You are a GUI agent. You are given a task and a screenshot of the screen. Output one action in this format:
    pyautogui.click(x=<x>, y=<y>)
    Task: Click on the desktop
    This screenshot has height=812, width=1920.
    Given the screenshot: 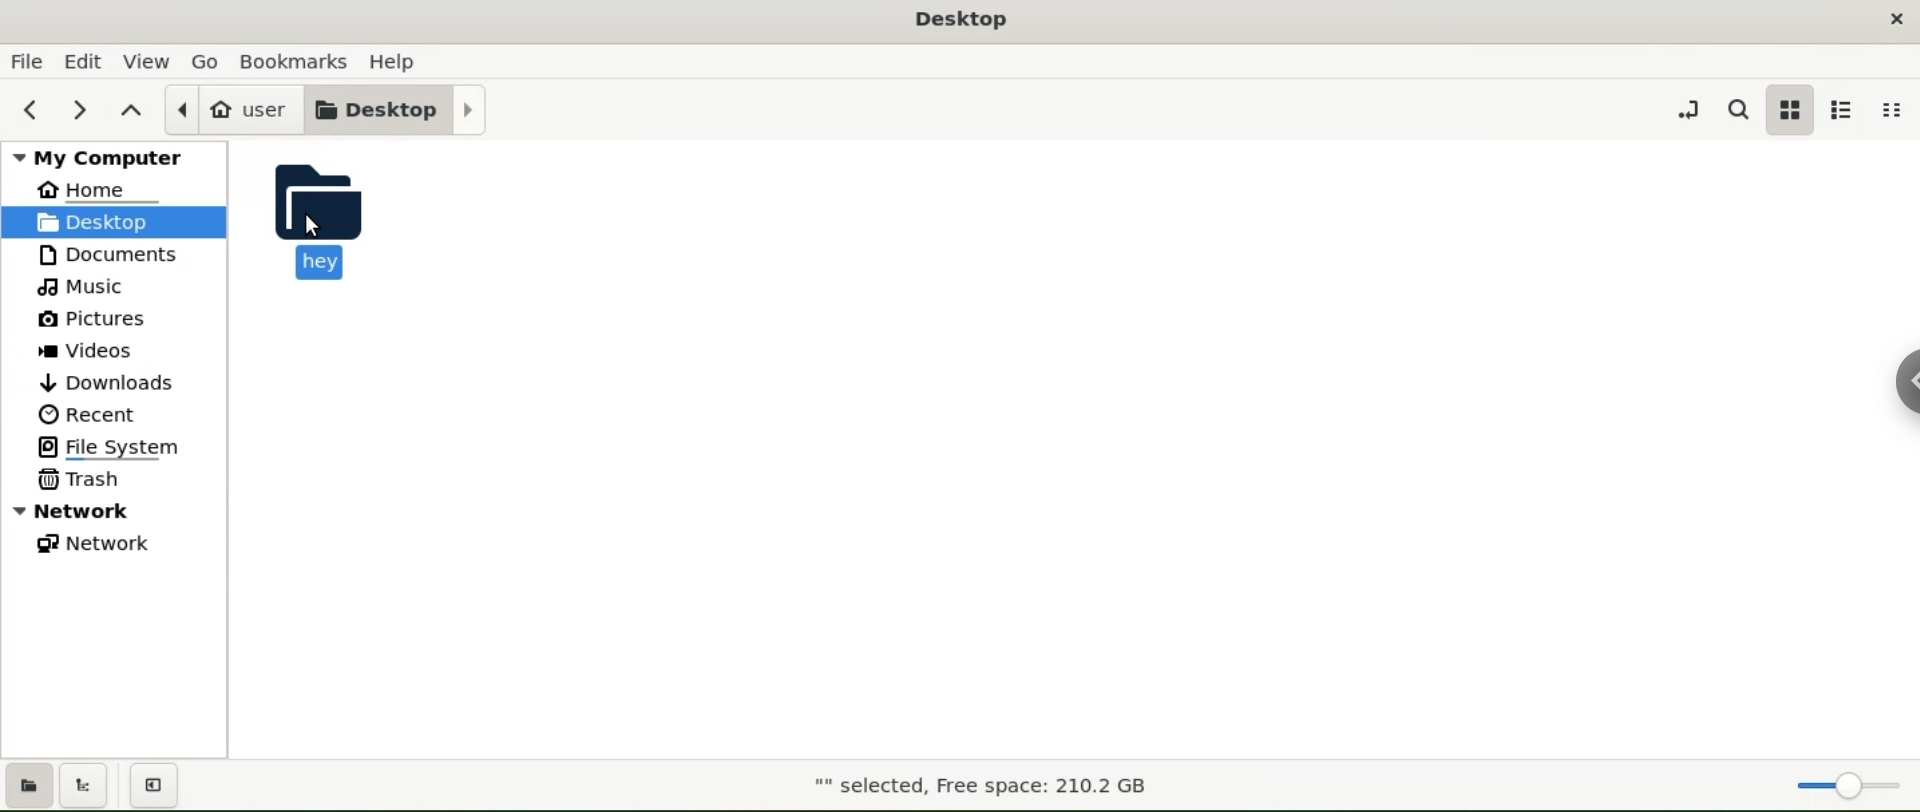 What is the action you would take?
    pyautogui.click(x=400, y=108)
    